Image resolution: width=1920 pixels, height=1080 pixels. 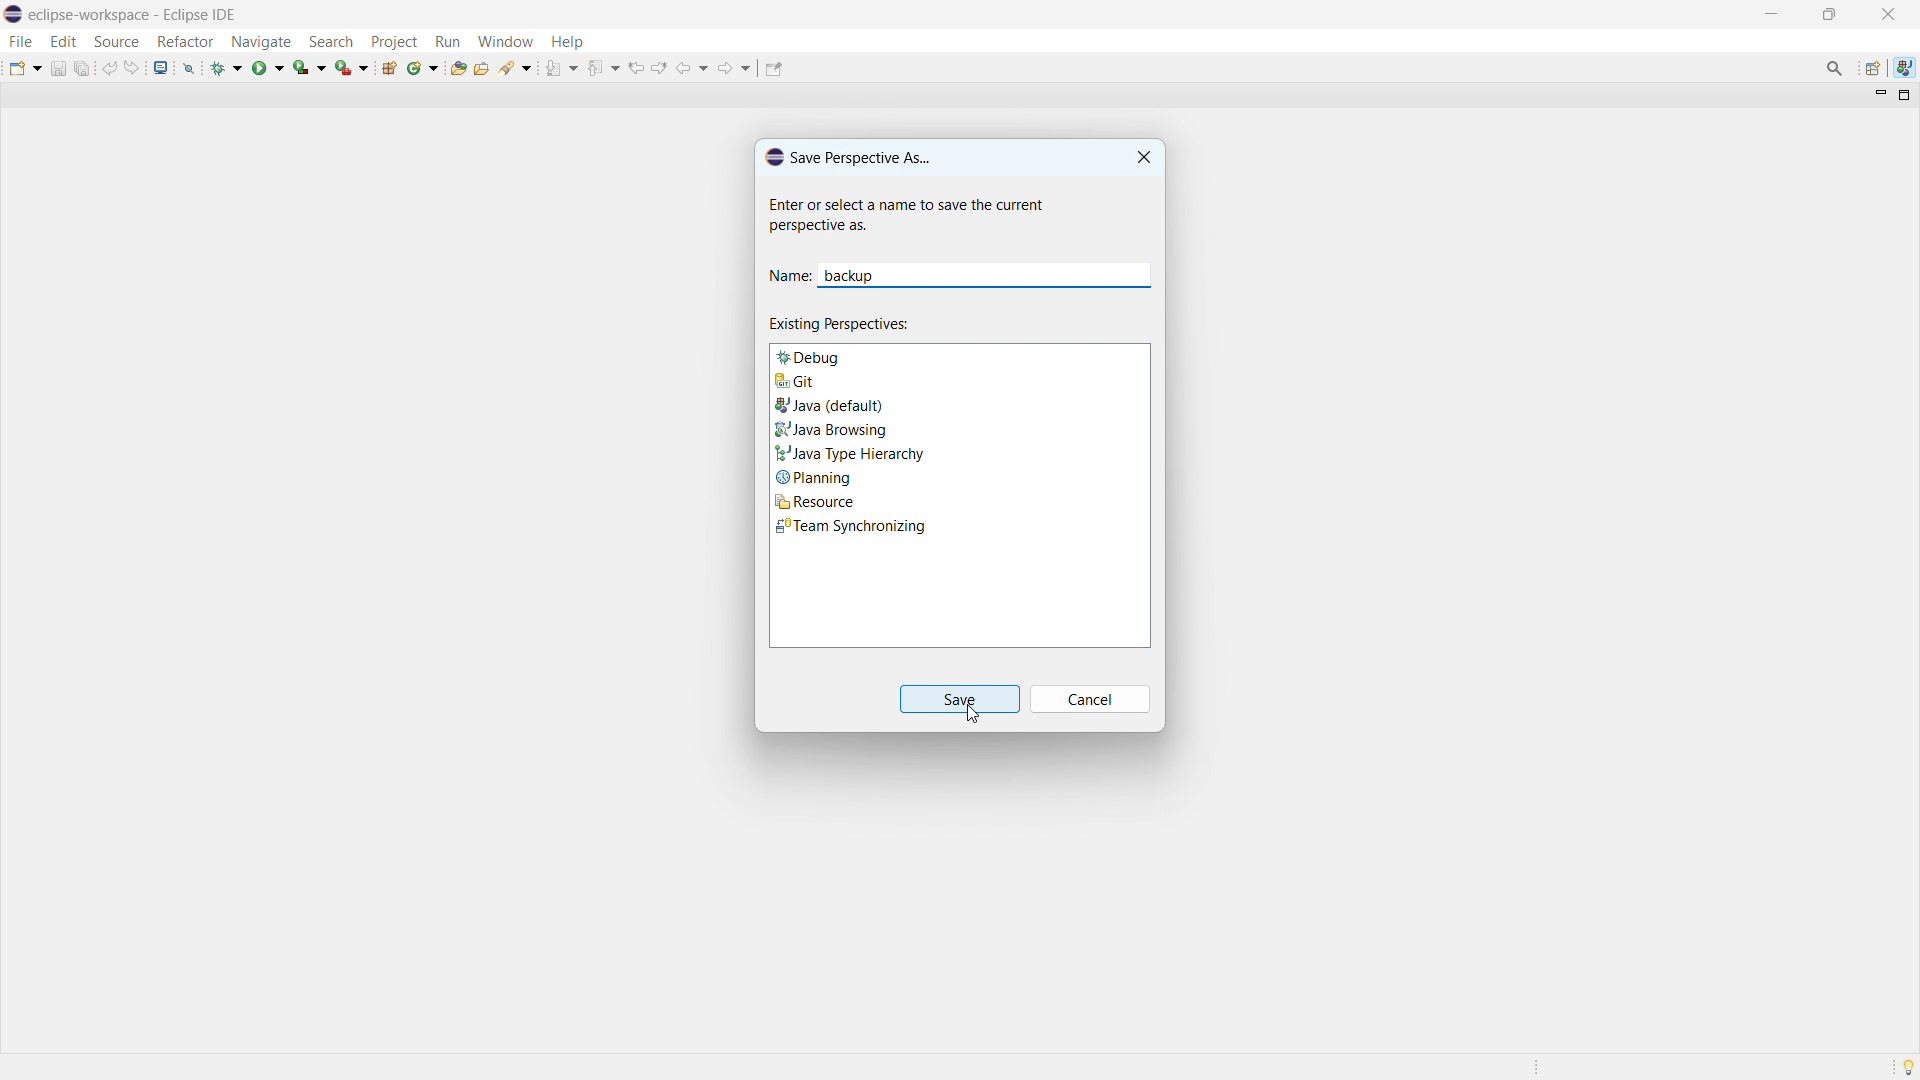 I want to click on file, so click(x=22, y=42).